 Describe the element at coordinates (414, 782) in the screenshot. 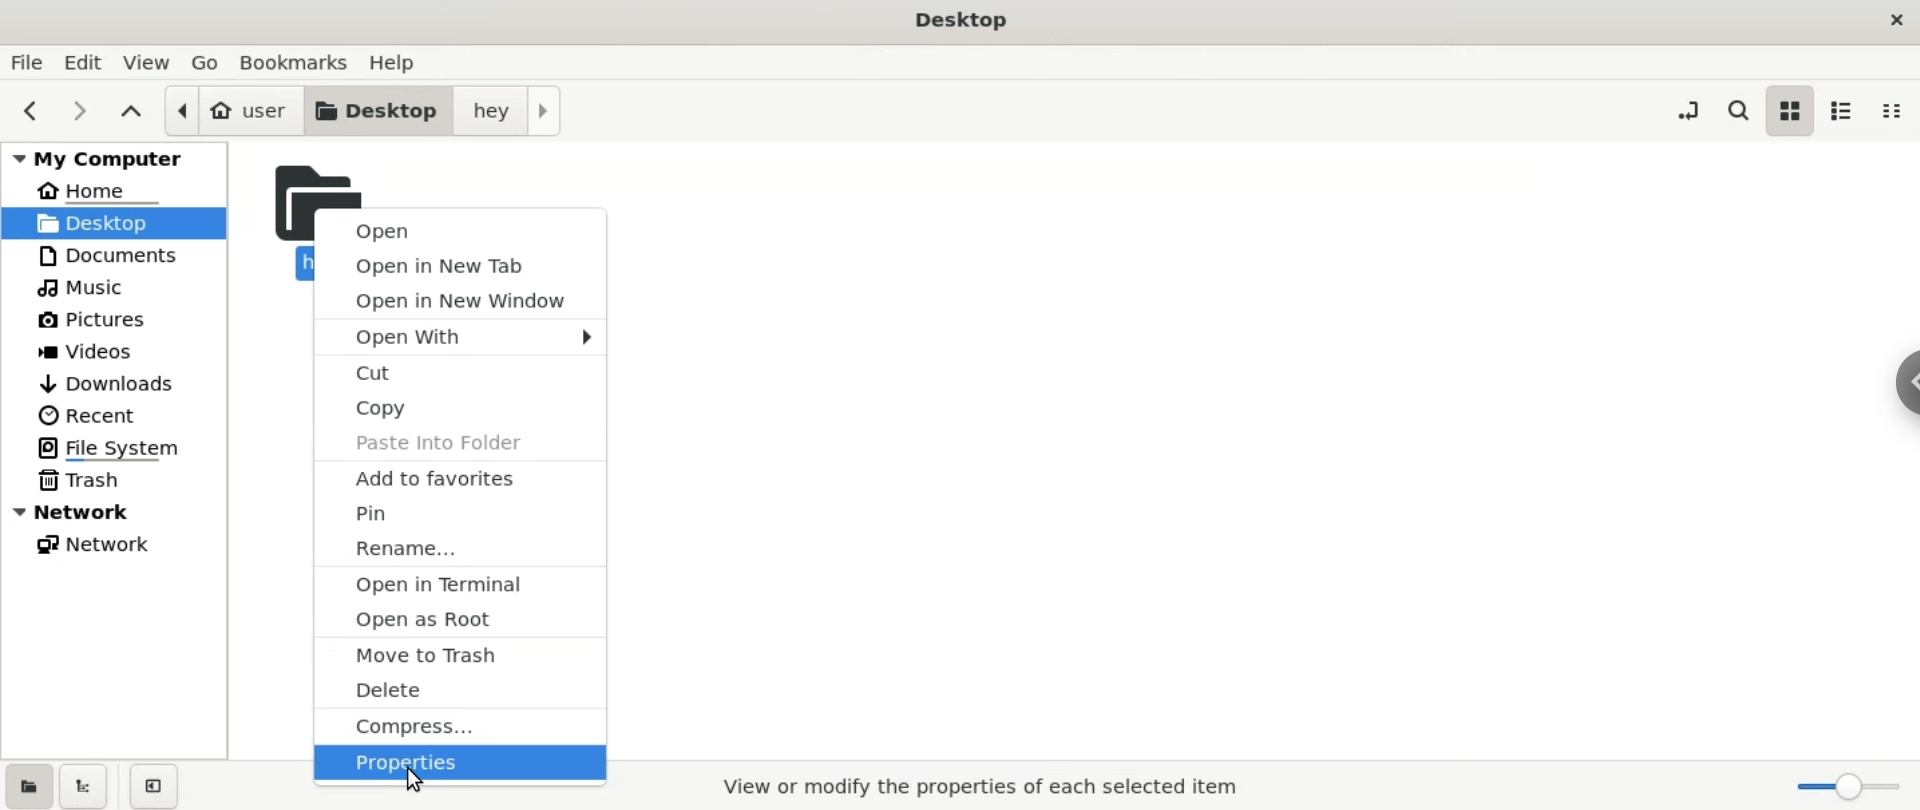

I see `cursor` at that location.